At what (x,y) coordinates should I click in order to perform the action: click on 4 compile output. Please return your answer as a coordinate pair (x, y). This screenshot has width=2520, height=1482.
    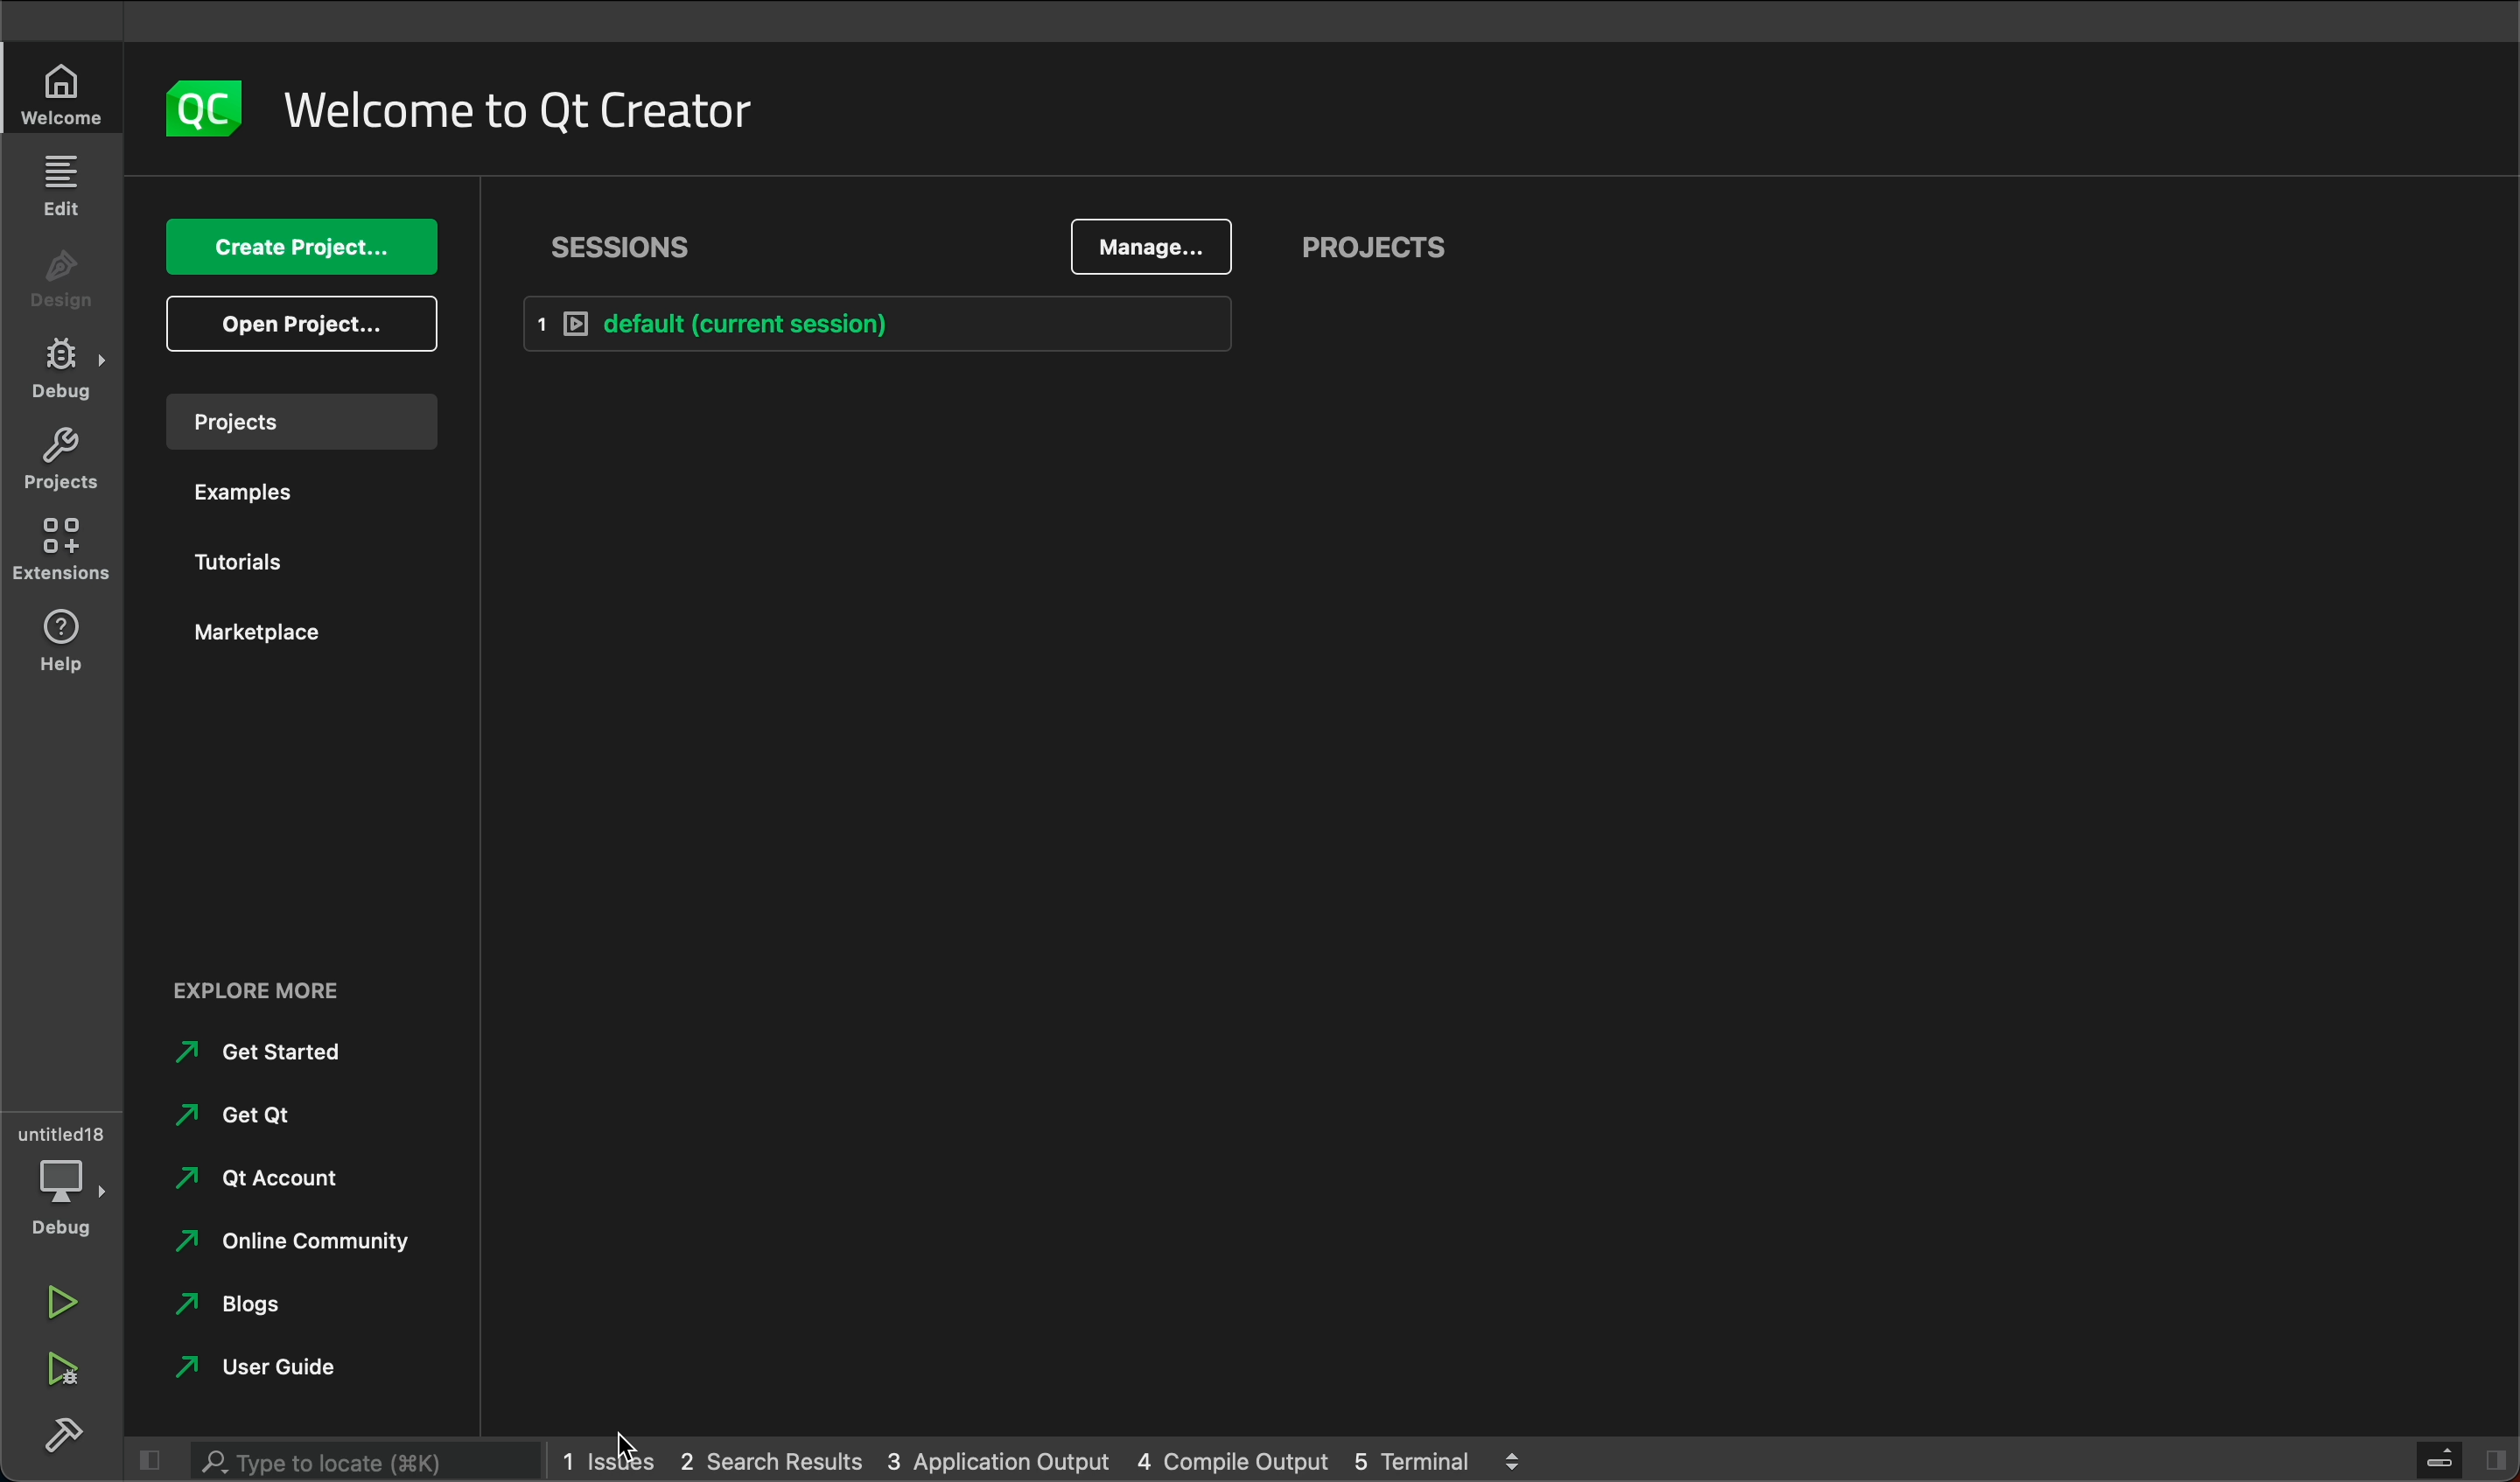
    Looking at the image, I should click on (1230, 1457).